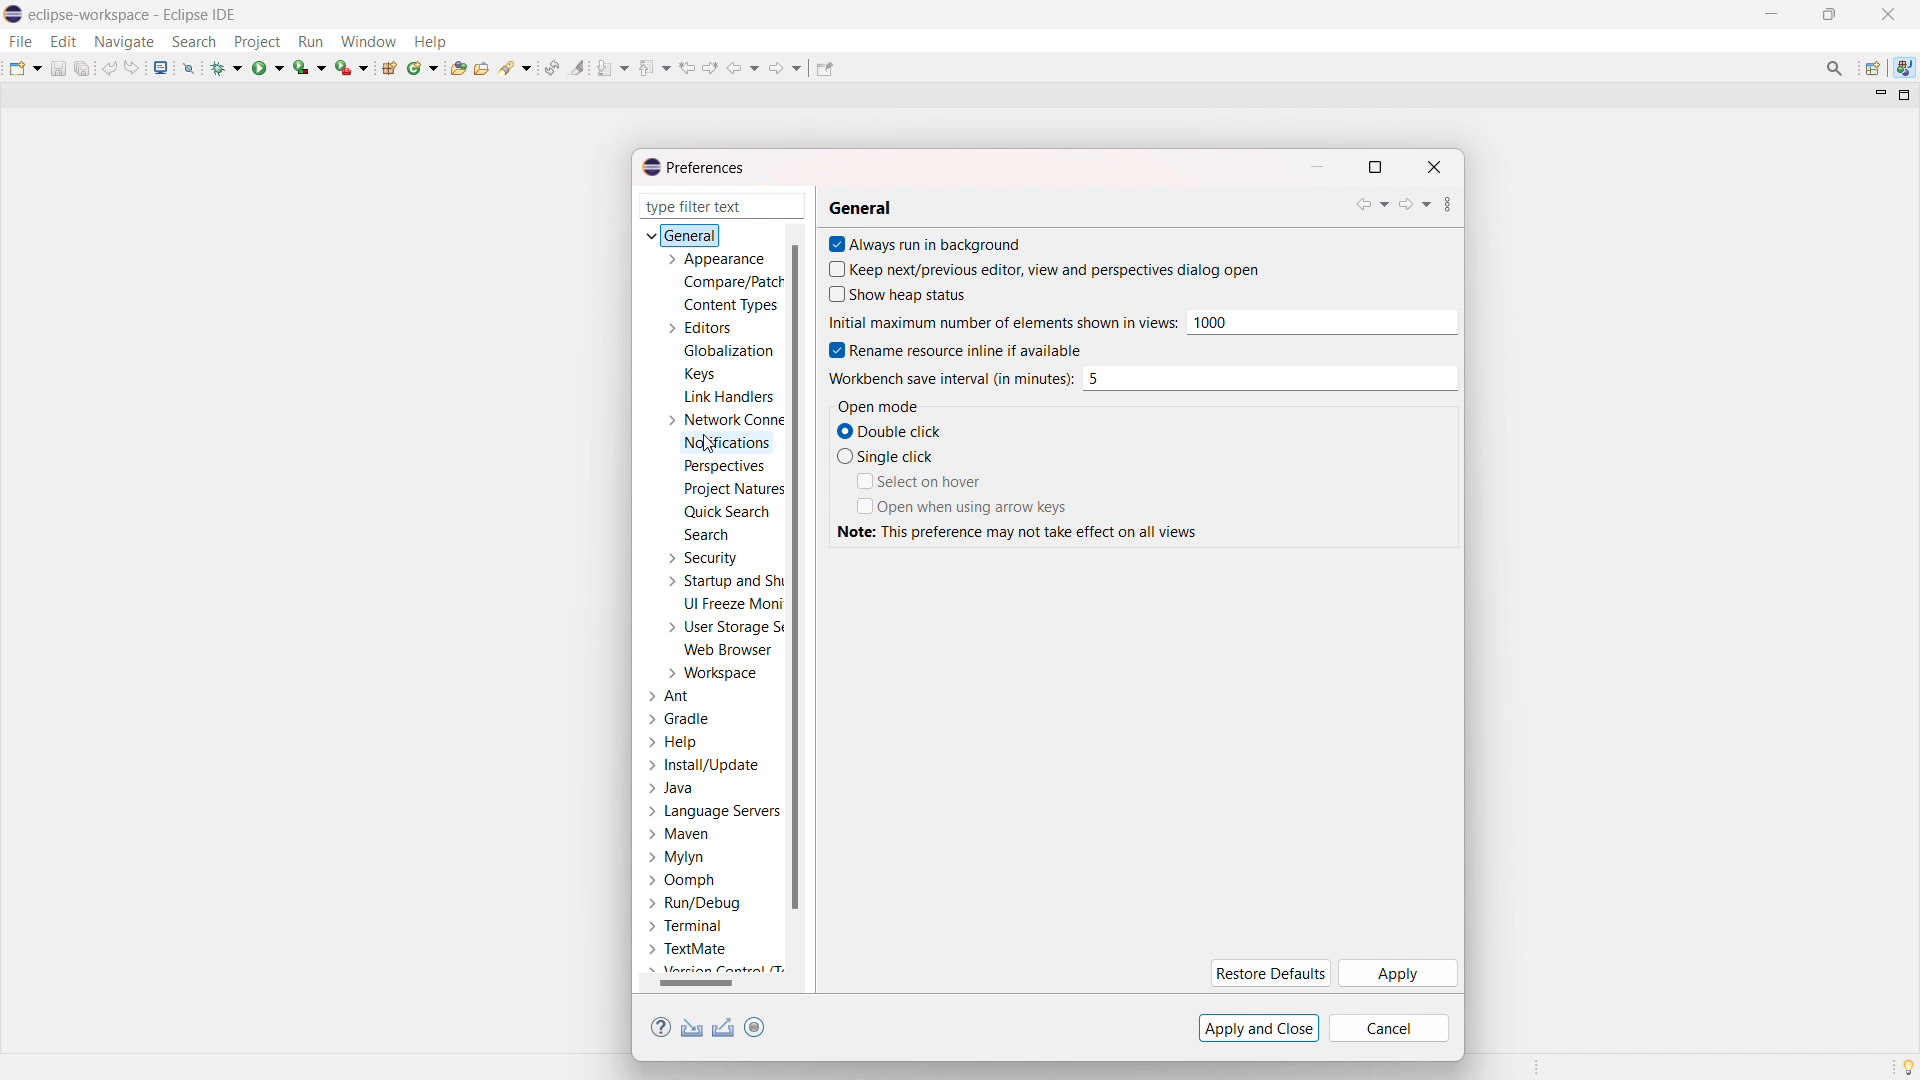 The width and height of the screenshot is (1920, 1080). What do you see at coordinates (1001, 323) in the screenshot?
I see `cursor` at bounding box center [1001, 323].